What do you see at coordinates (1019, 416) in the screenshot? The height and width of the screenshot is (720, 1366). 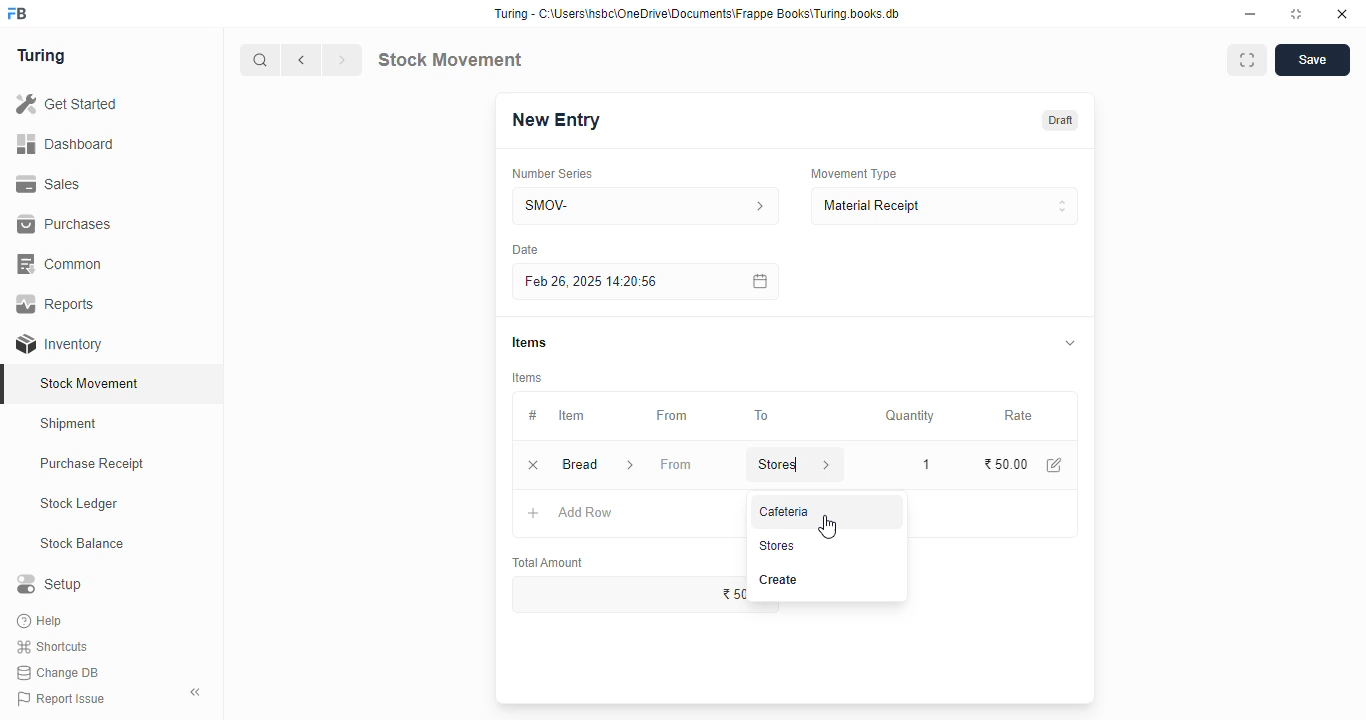 I see `rate` at bounding box center [1019, 416].